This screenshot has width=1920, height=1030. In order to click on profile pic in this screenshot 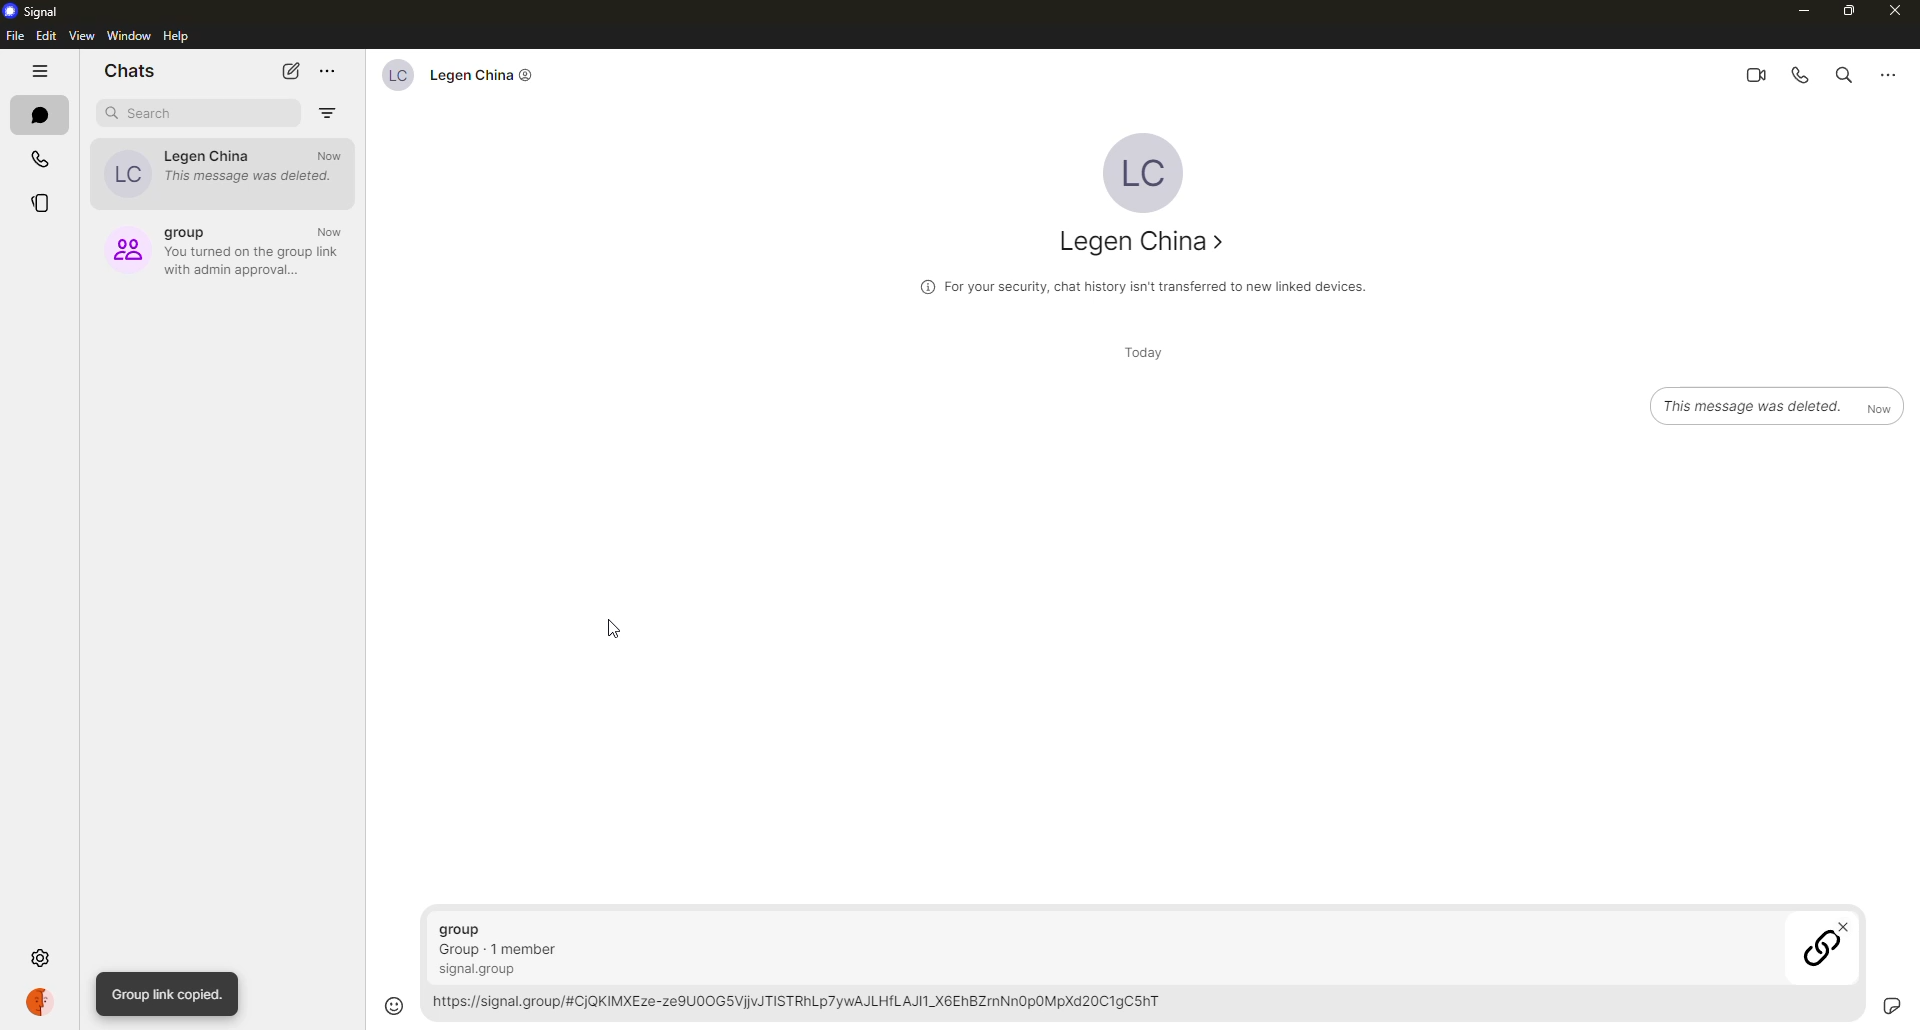, I will do `click(1143, 169)`.